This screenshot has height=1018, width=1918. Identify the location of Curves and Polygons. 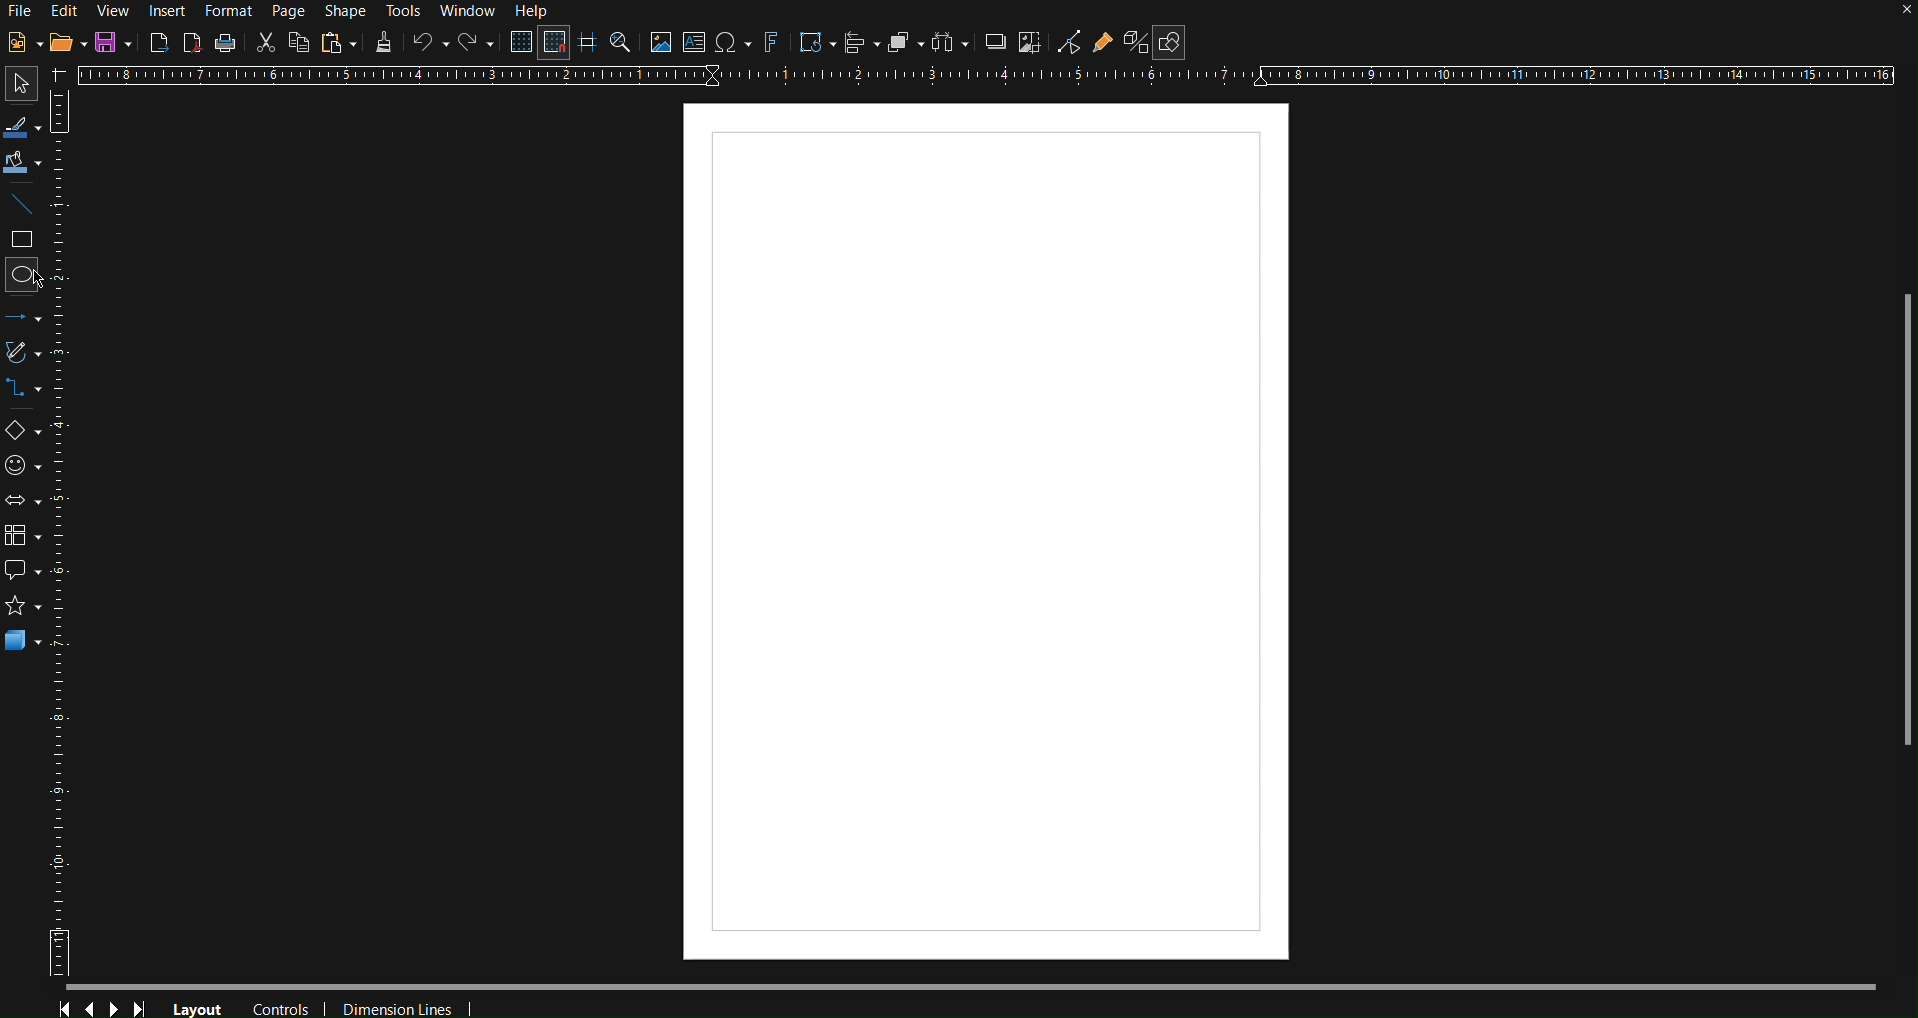
(28, 355).